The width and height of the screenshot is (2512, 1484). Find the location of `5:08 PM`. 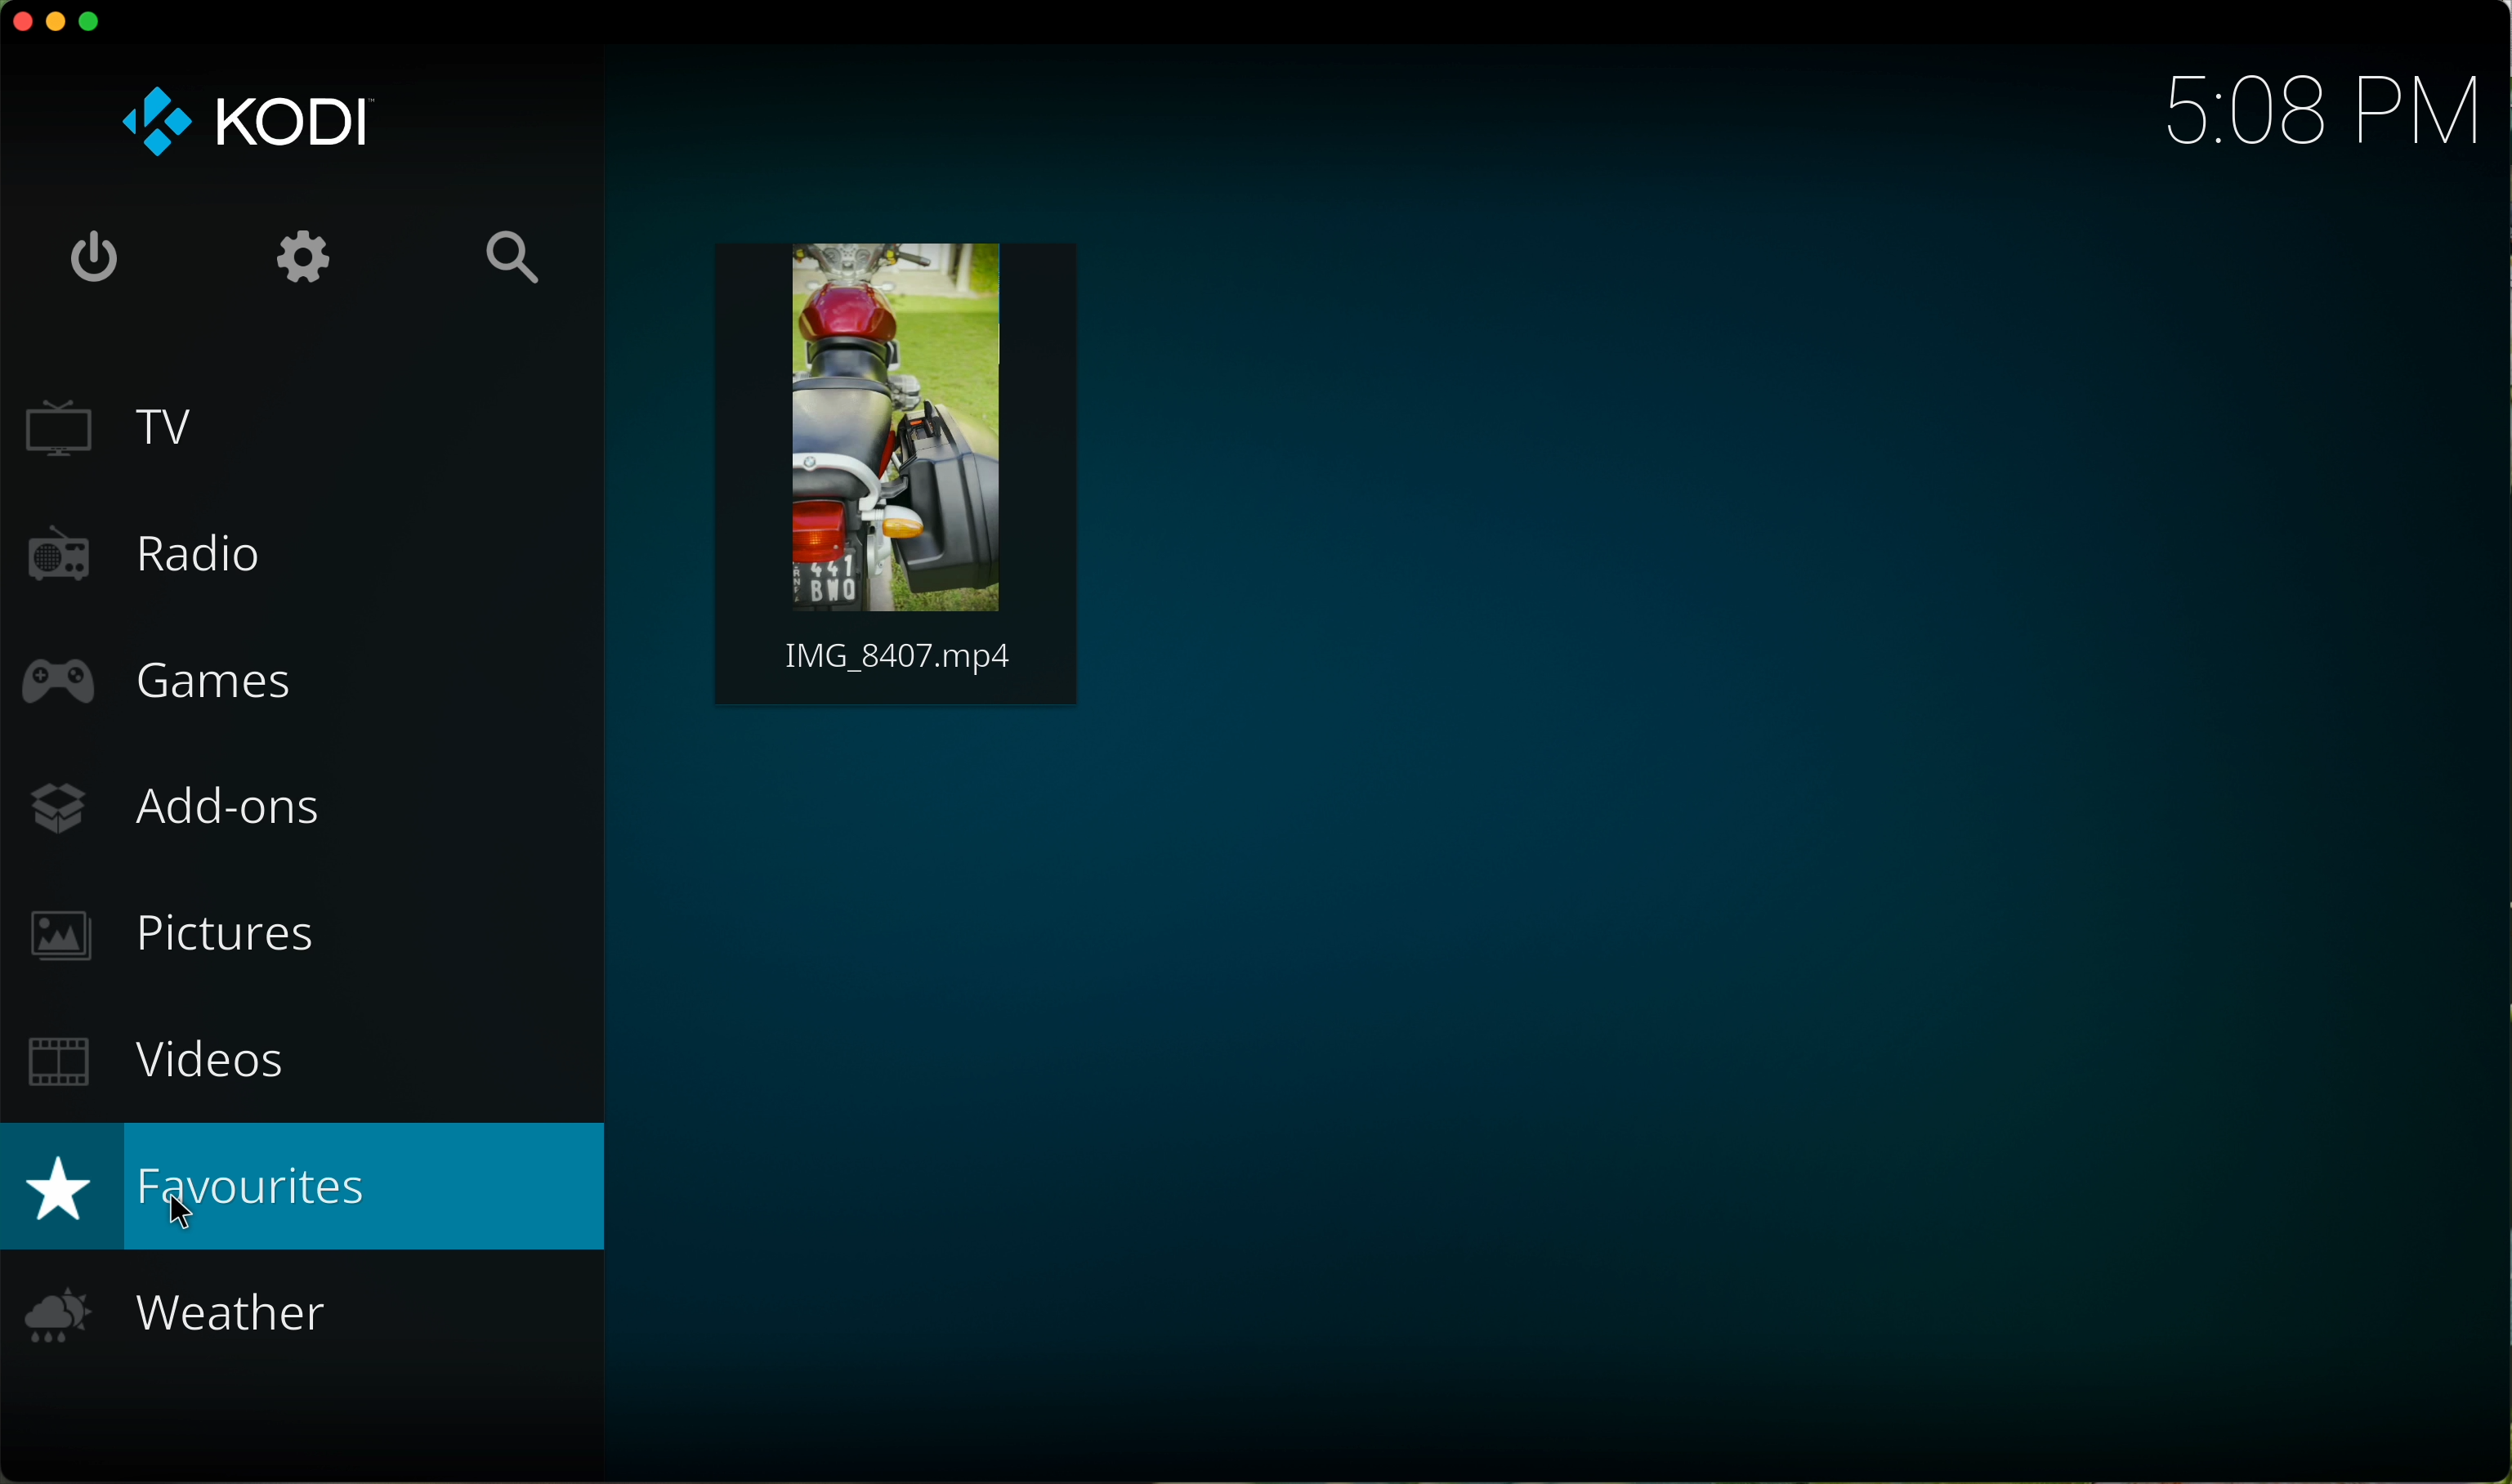

5:08 PM is located at coordinates (2302, 107).